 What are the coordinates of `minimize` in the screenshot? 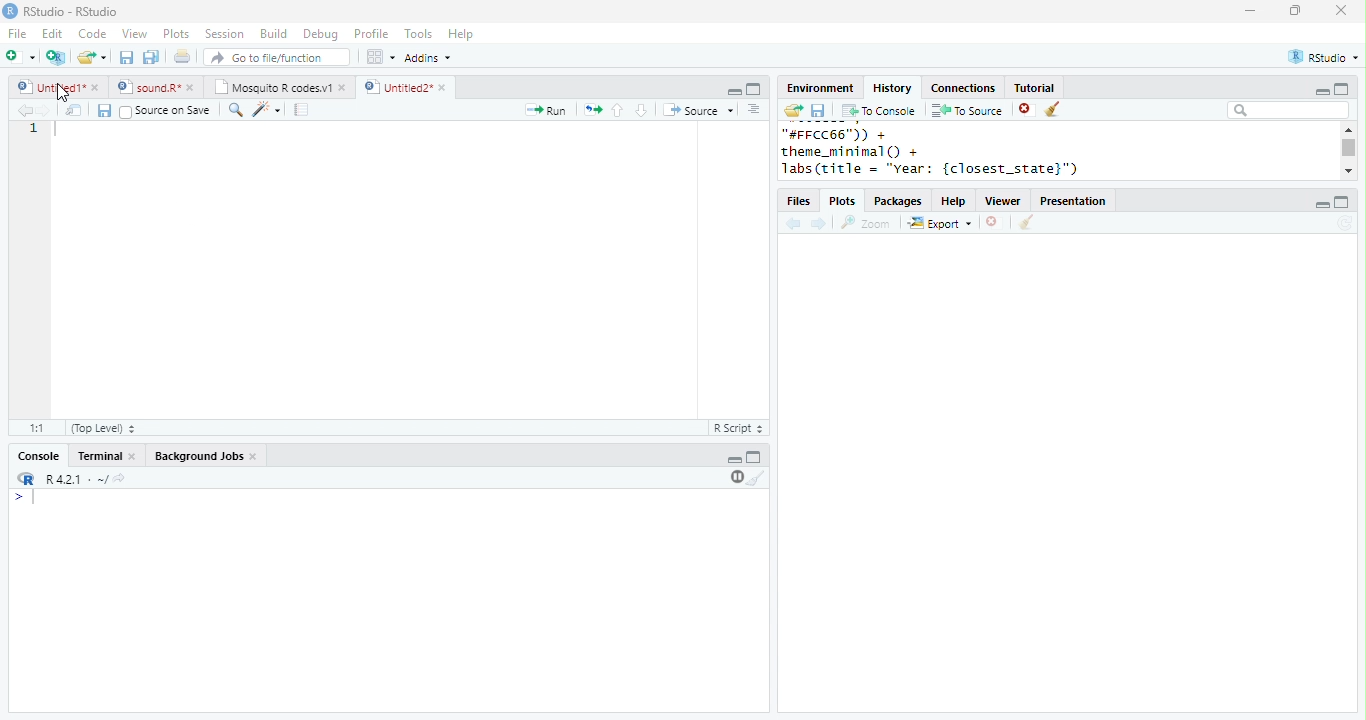 It's located at (735, 92).